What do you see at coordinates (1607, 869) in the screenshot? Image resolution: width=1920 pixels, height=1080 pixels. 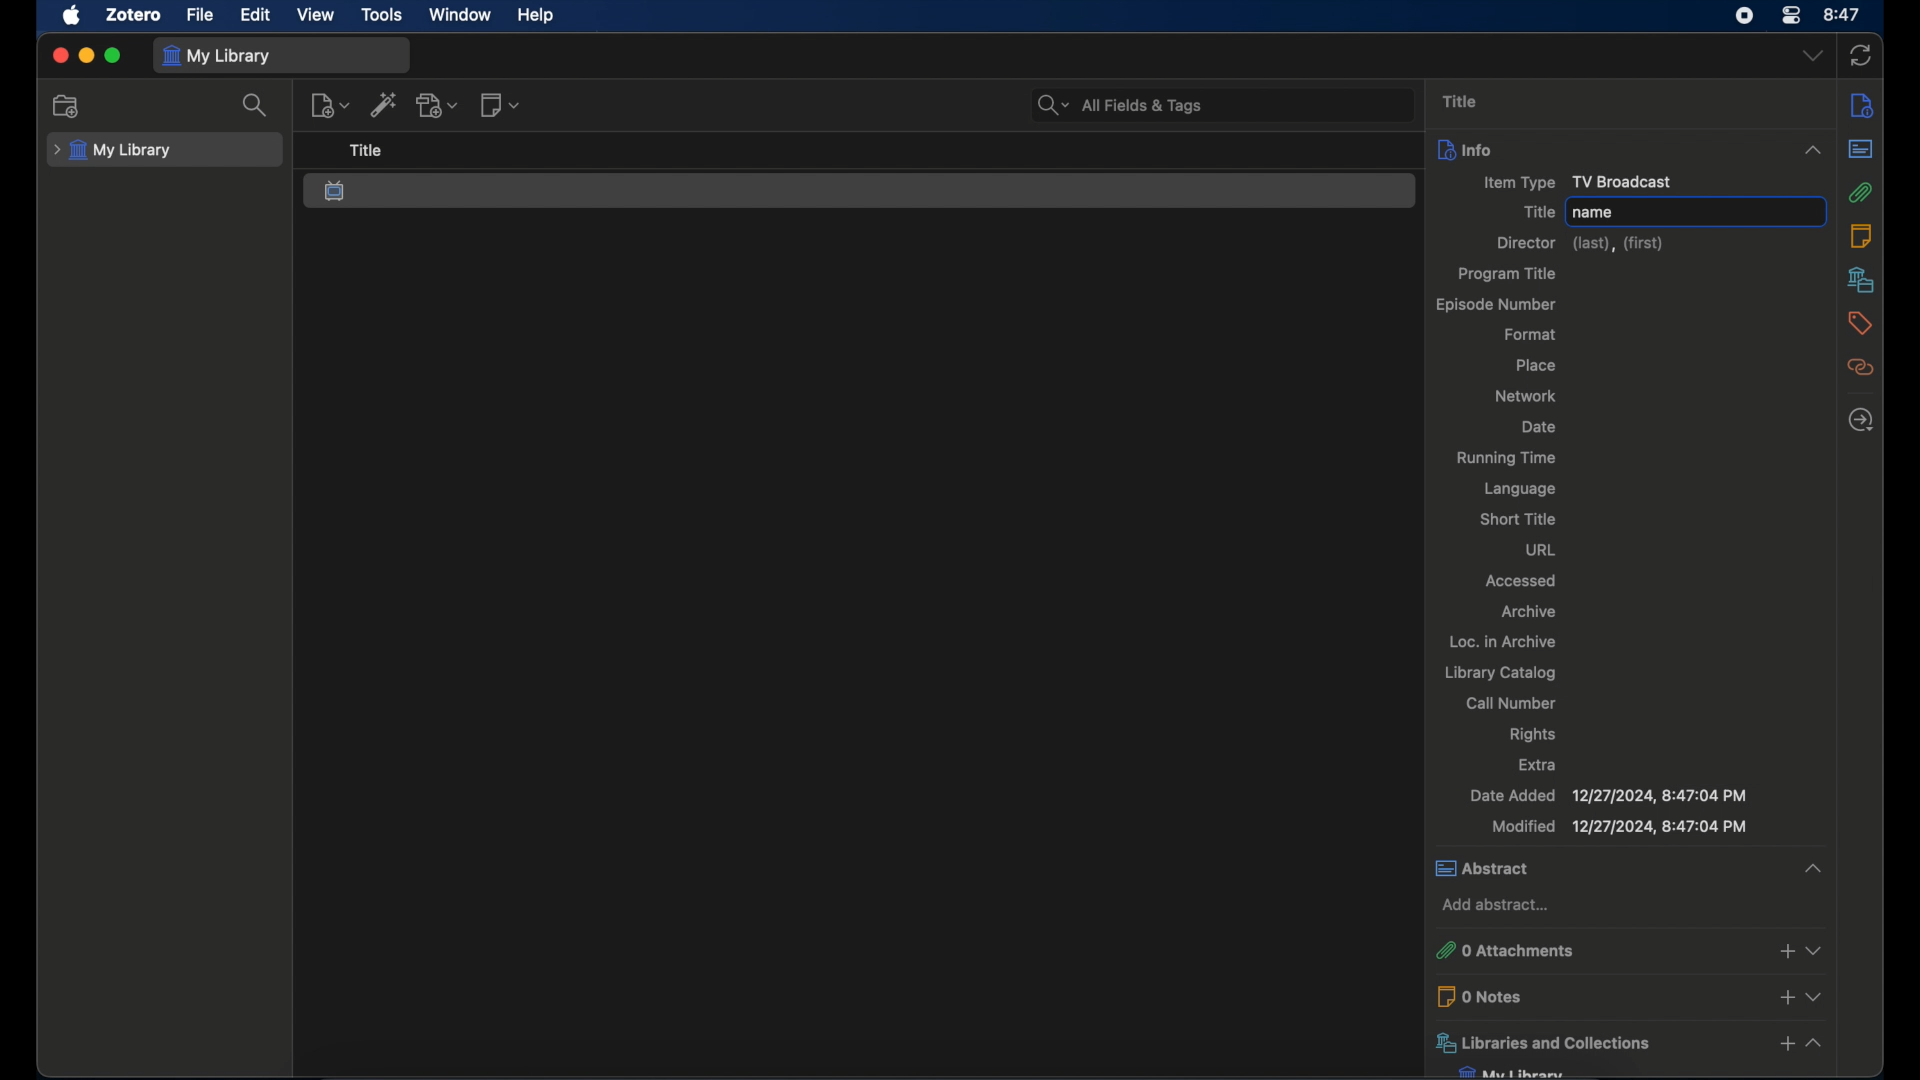 I see `abstract` at bounding box center [1607, 869].